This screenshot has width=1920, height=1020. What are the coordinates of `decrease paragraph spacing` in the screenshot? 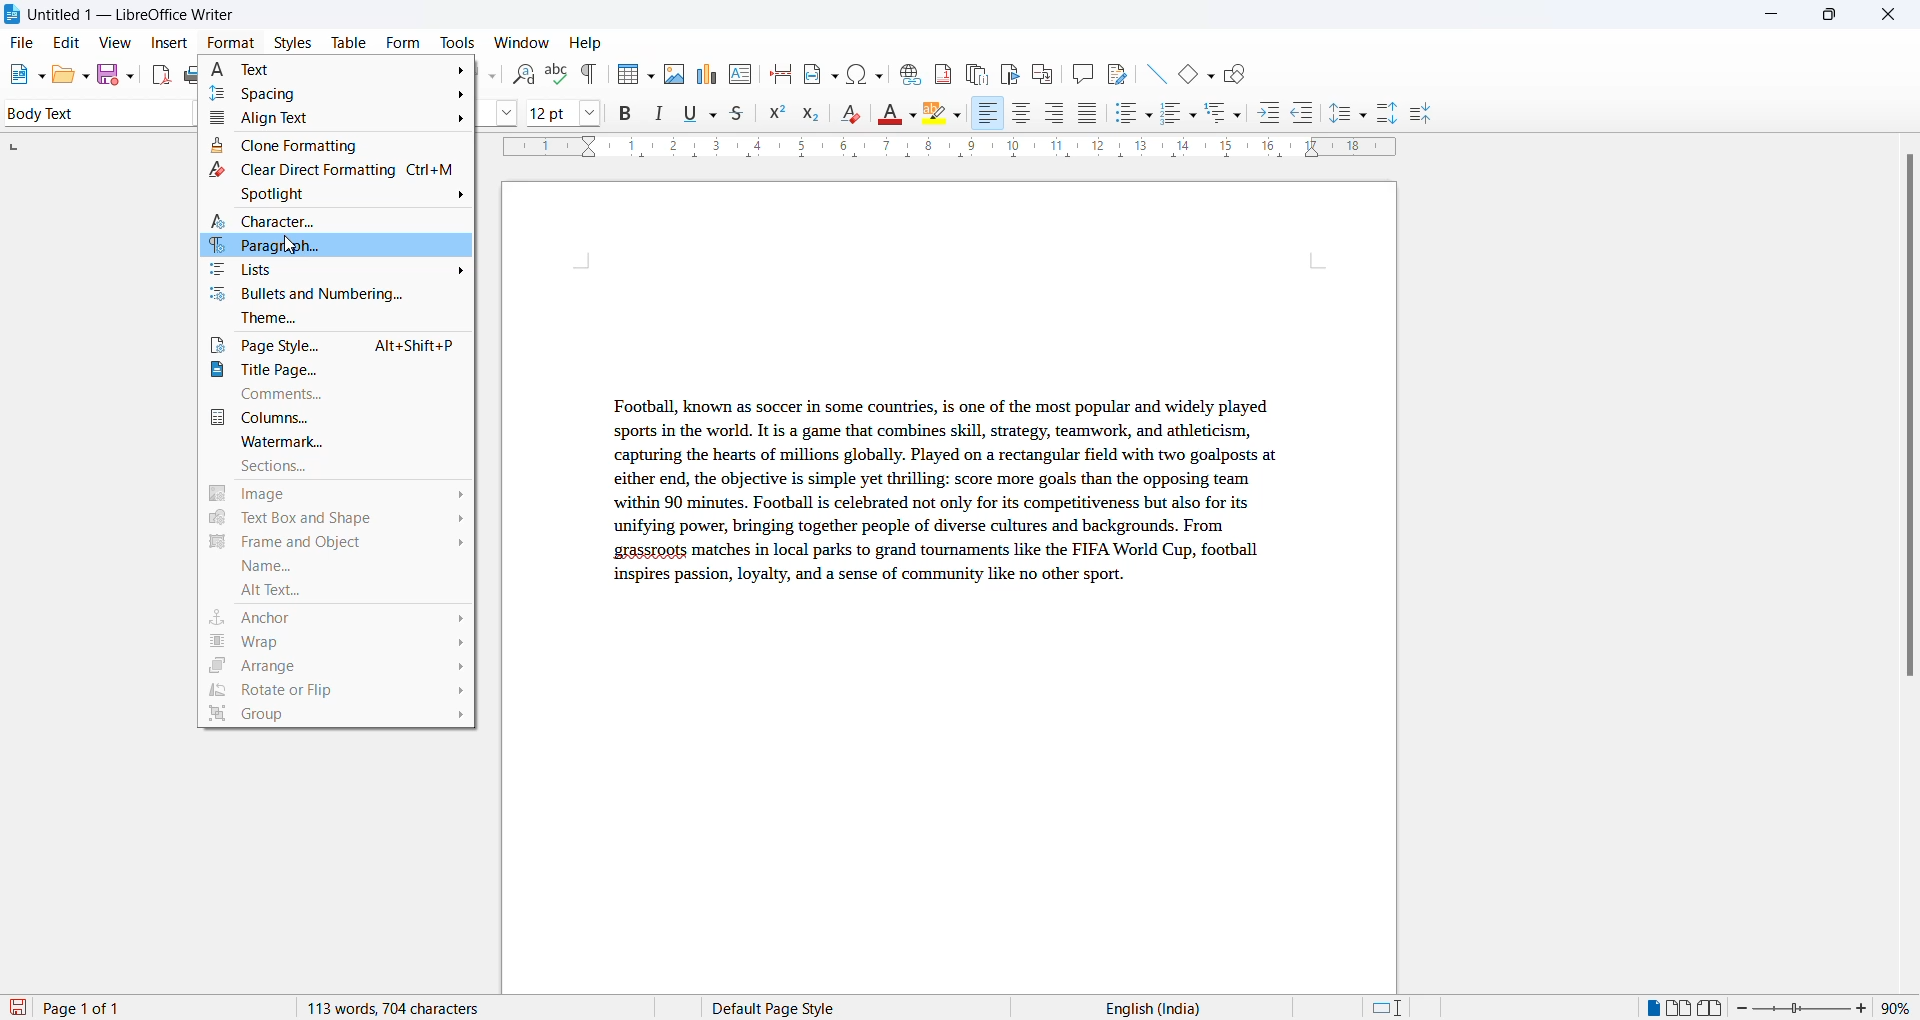 It's located at (1419, 115).